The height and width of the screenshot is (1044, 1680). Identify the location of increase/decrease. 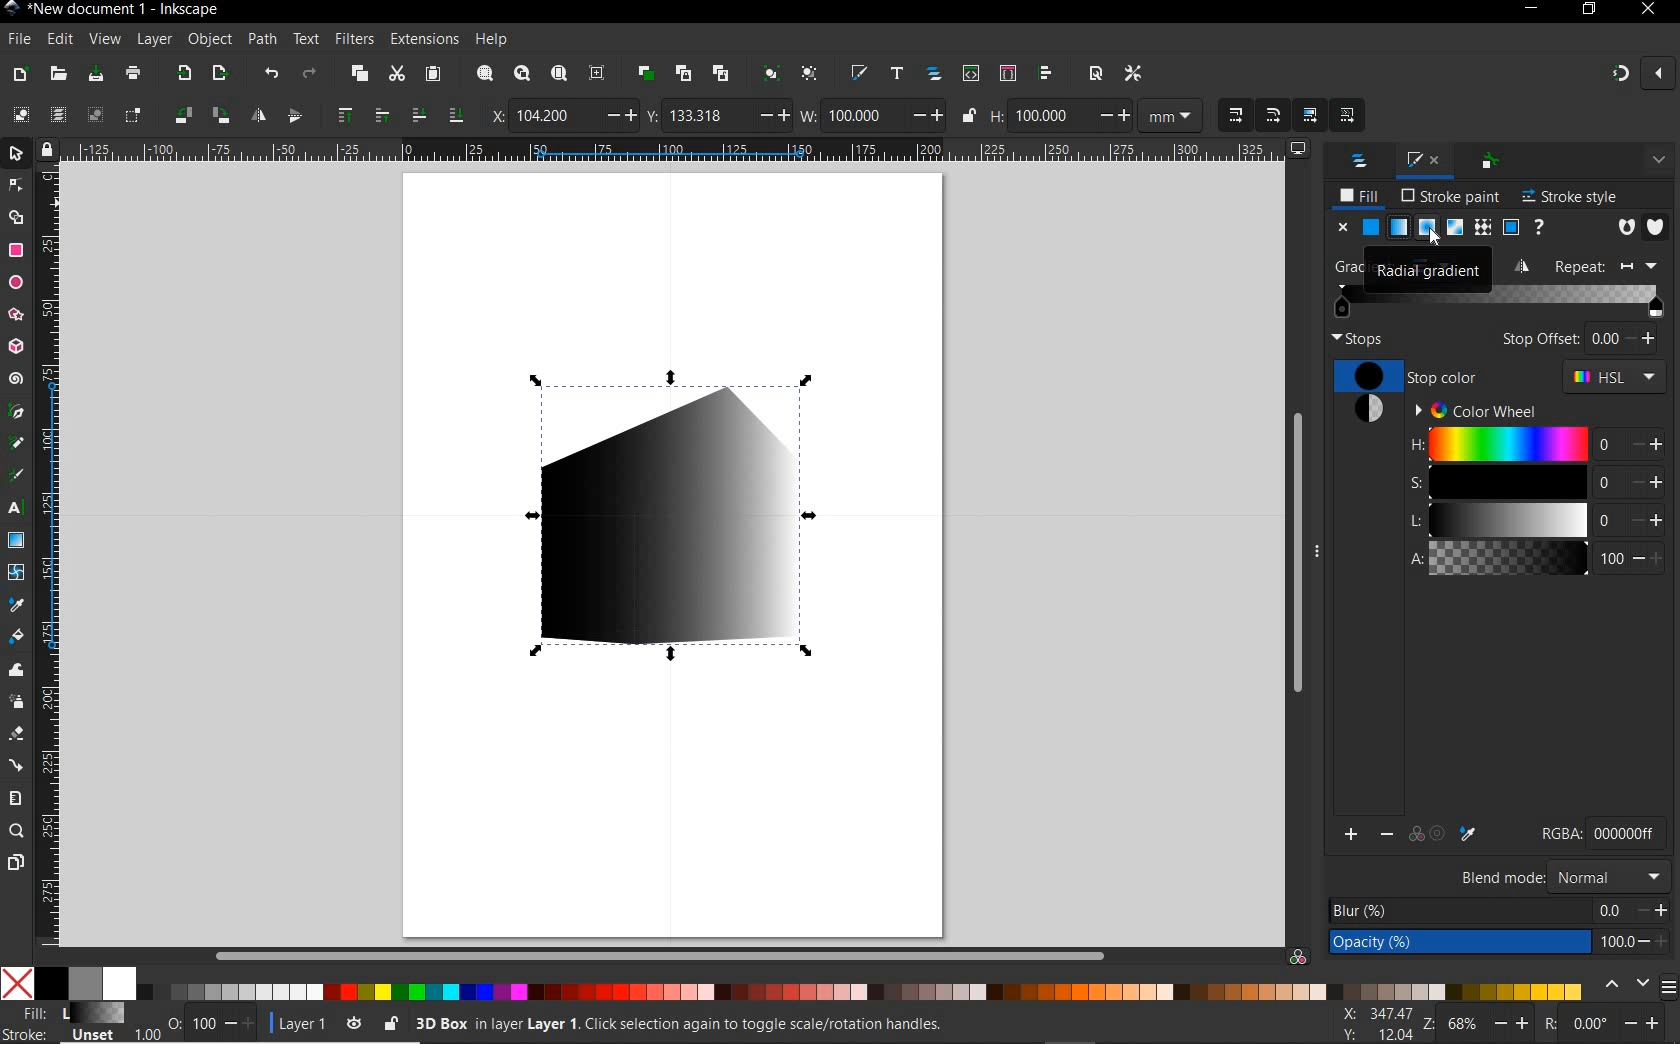
(241, 1023).